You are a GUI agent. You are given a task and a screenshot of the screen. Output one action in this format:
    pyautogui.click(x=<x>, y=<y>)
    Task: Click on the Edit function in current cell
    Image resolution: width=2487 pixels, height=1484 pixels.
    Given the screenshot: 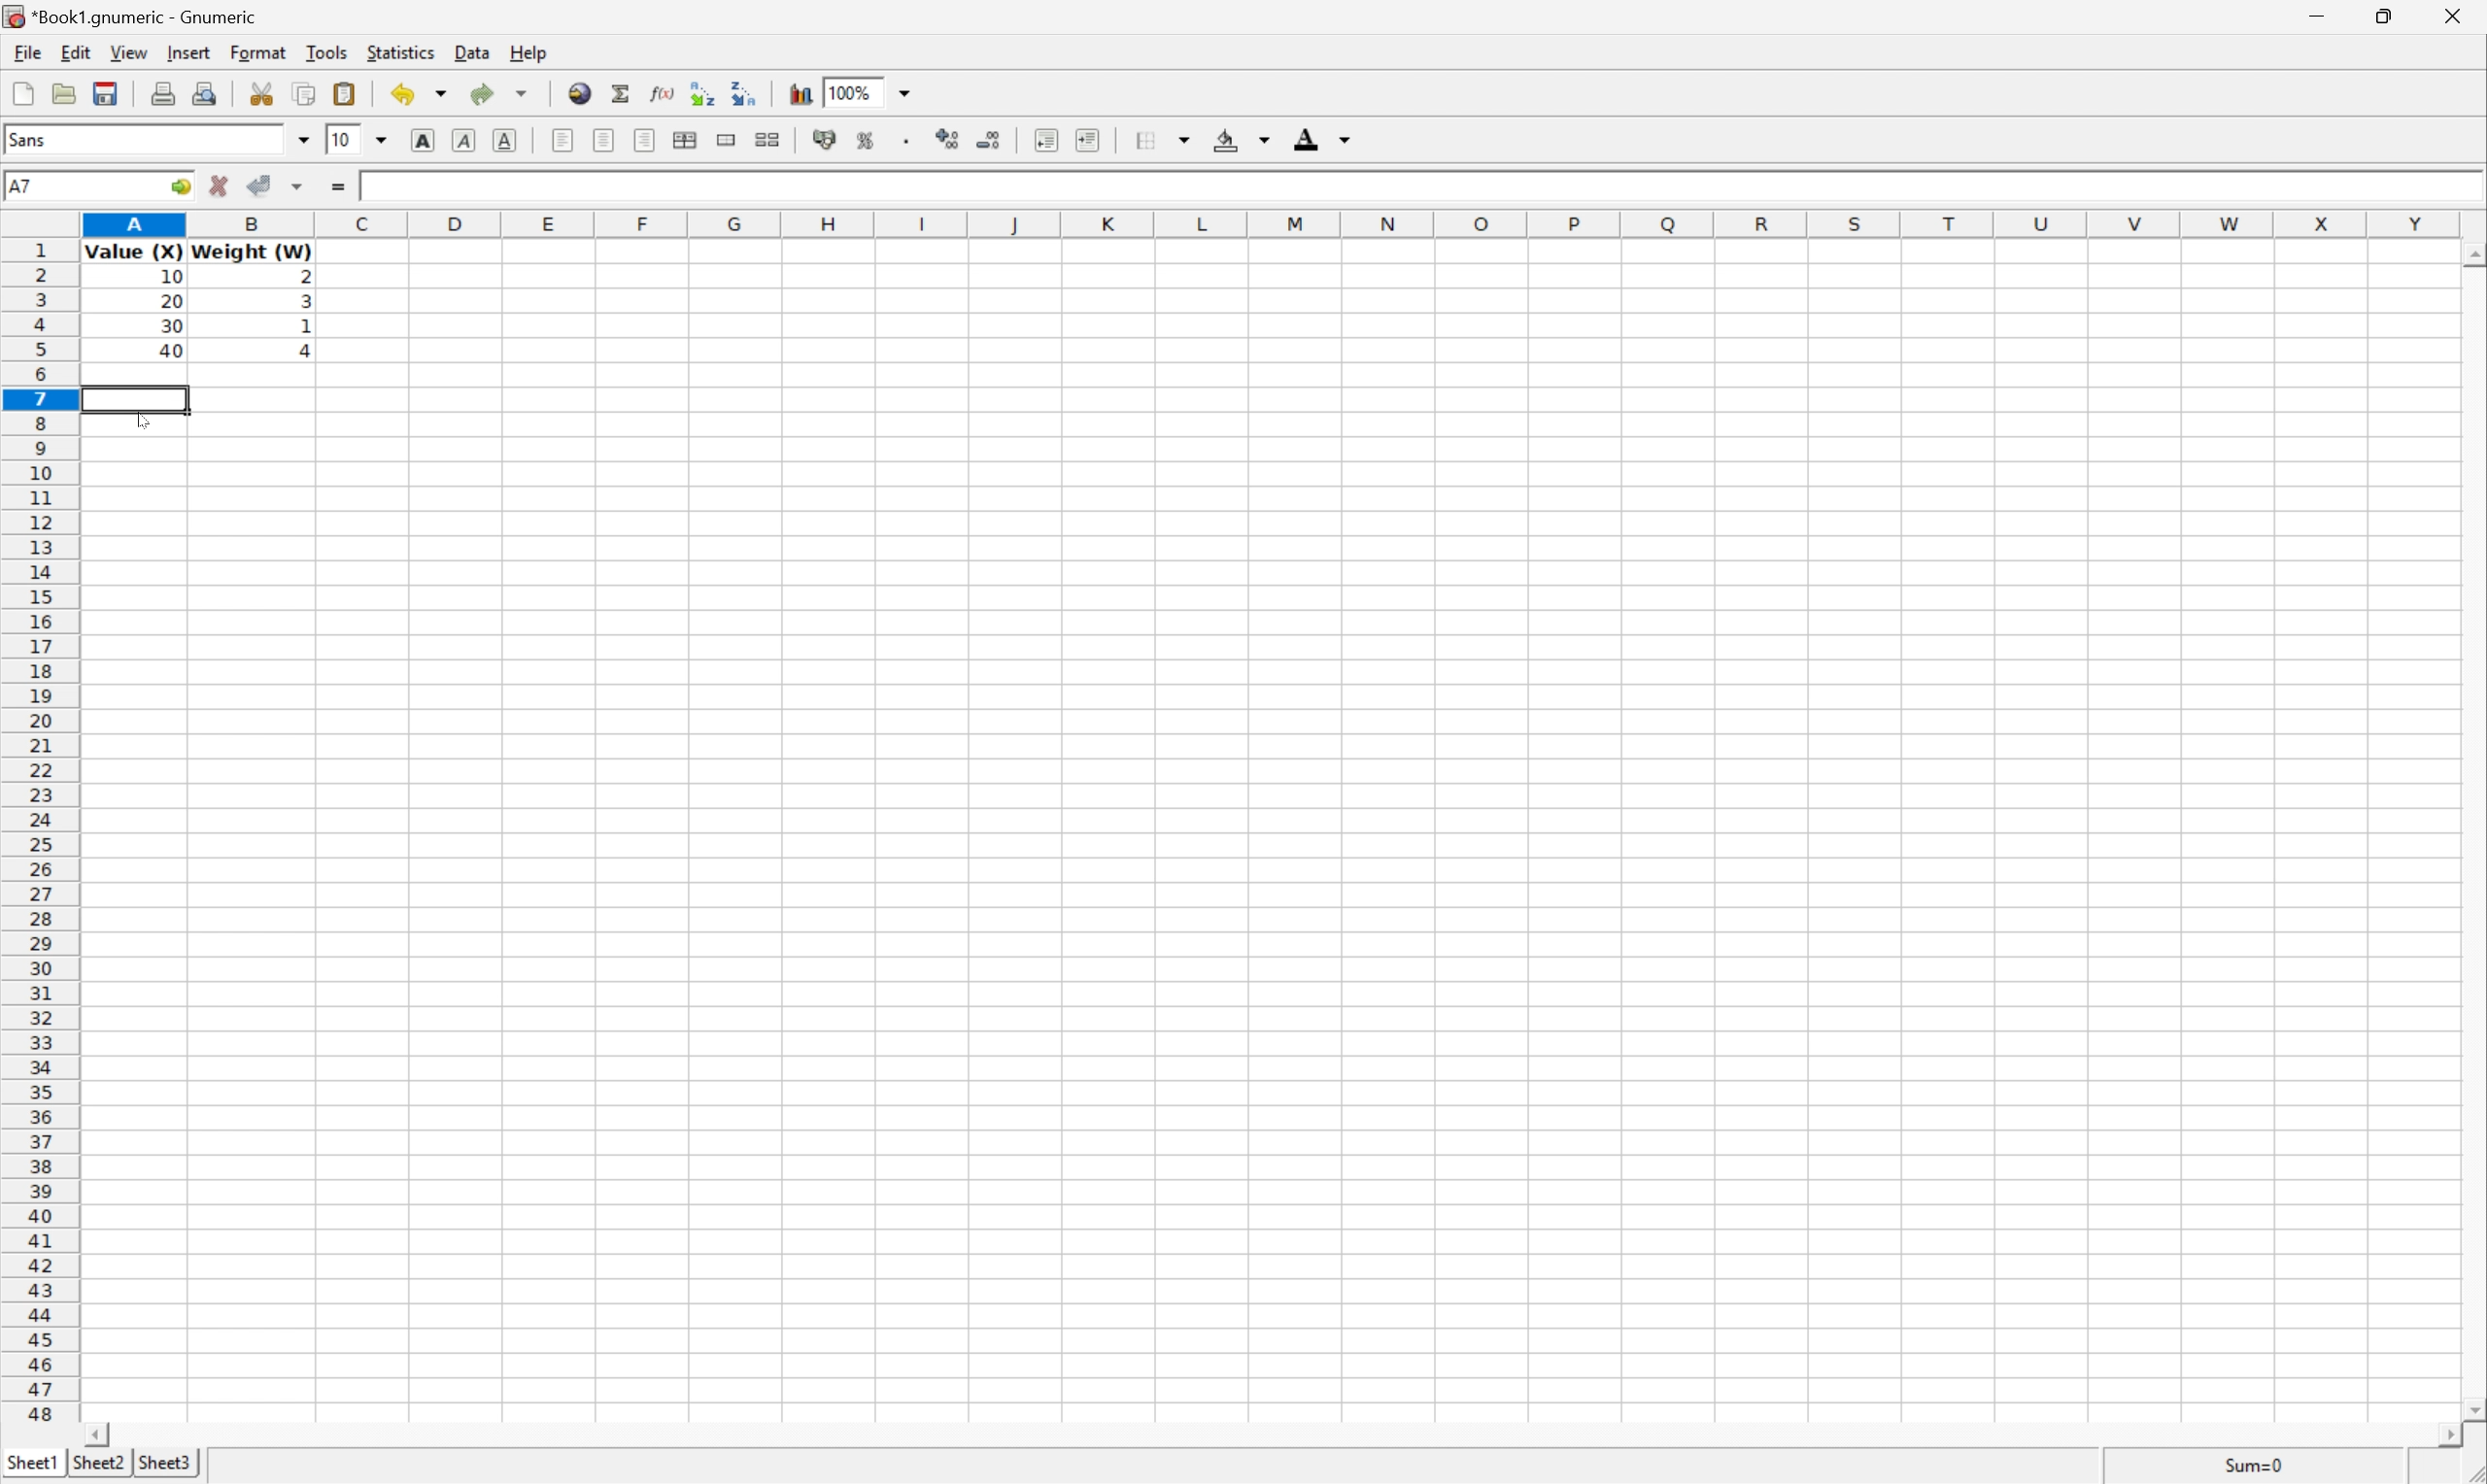 What is the action you would take?
    pyautogui.click(x=662, y=94)
    